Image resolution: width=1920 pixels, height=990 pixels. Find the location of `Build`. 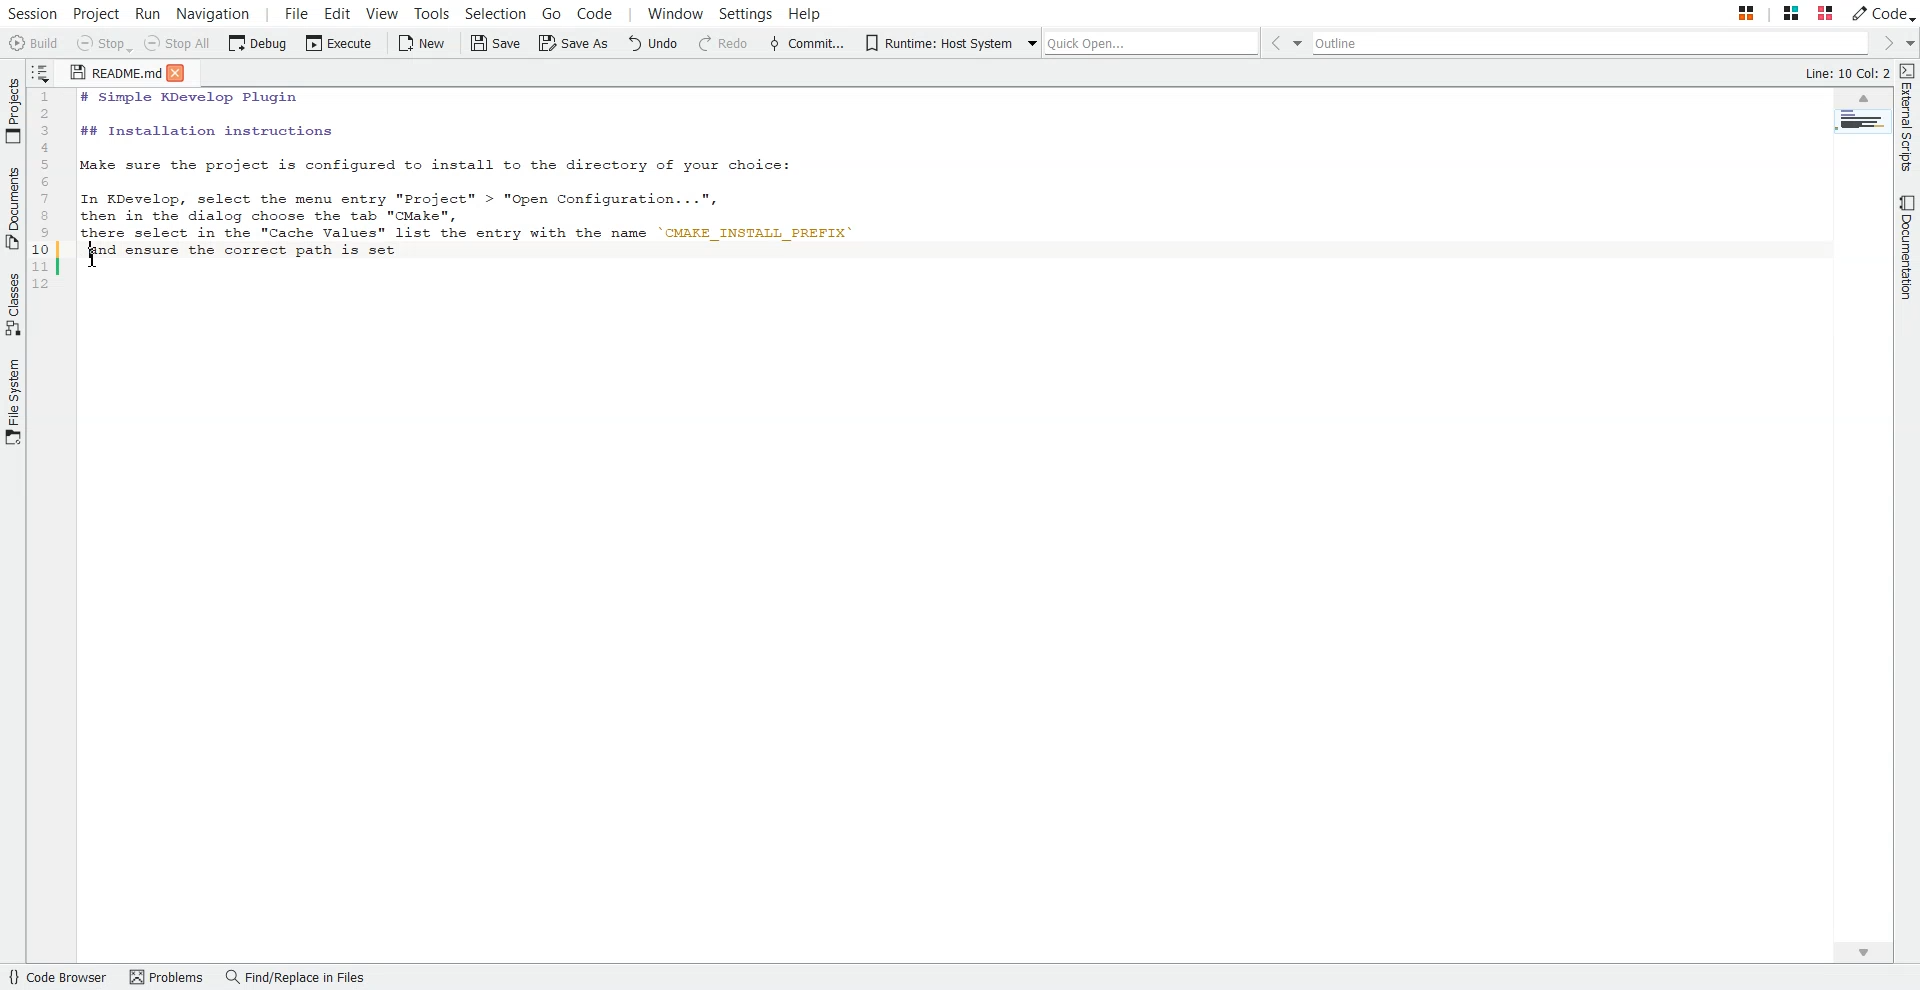

Build is located at coordinates (32, 43).